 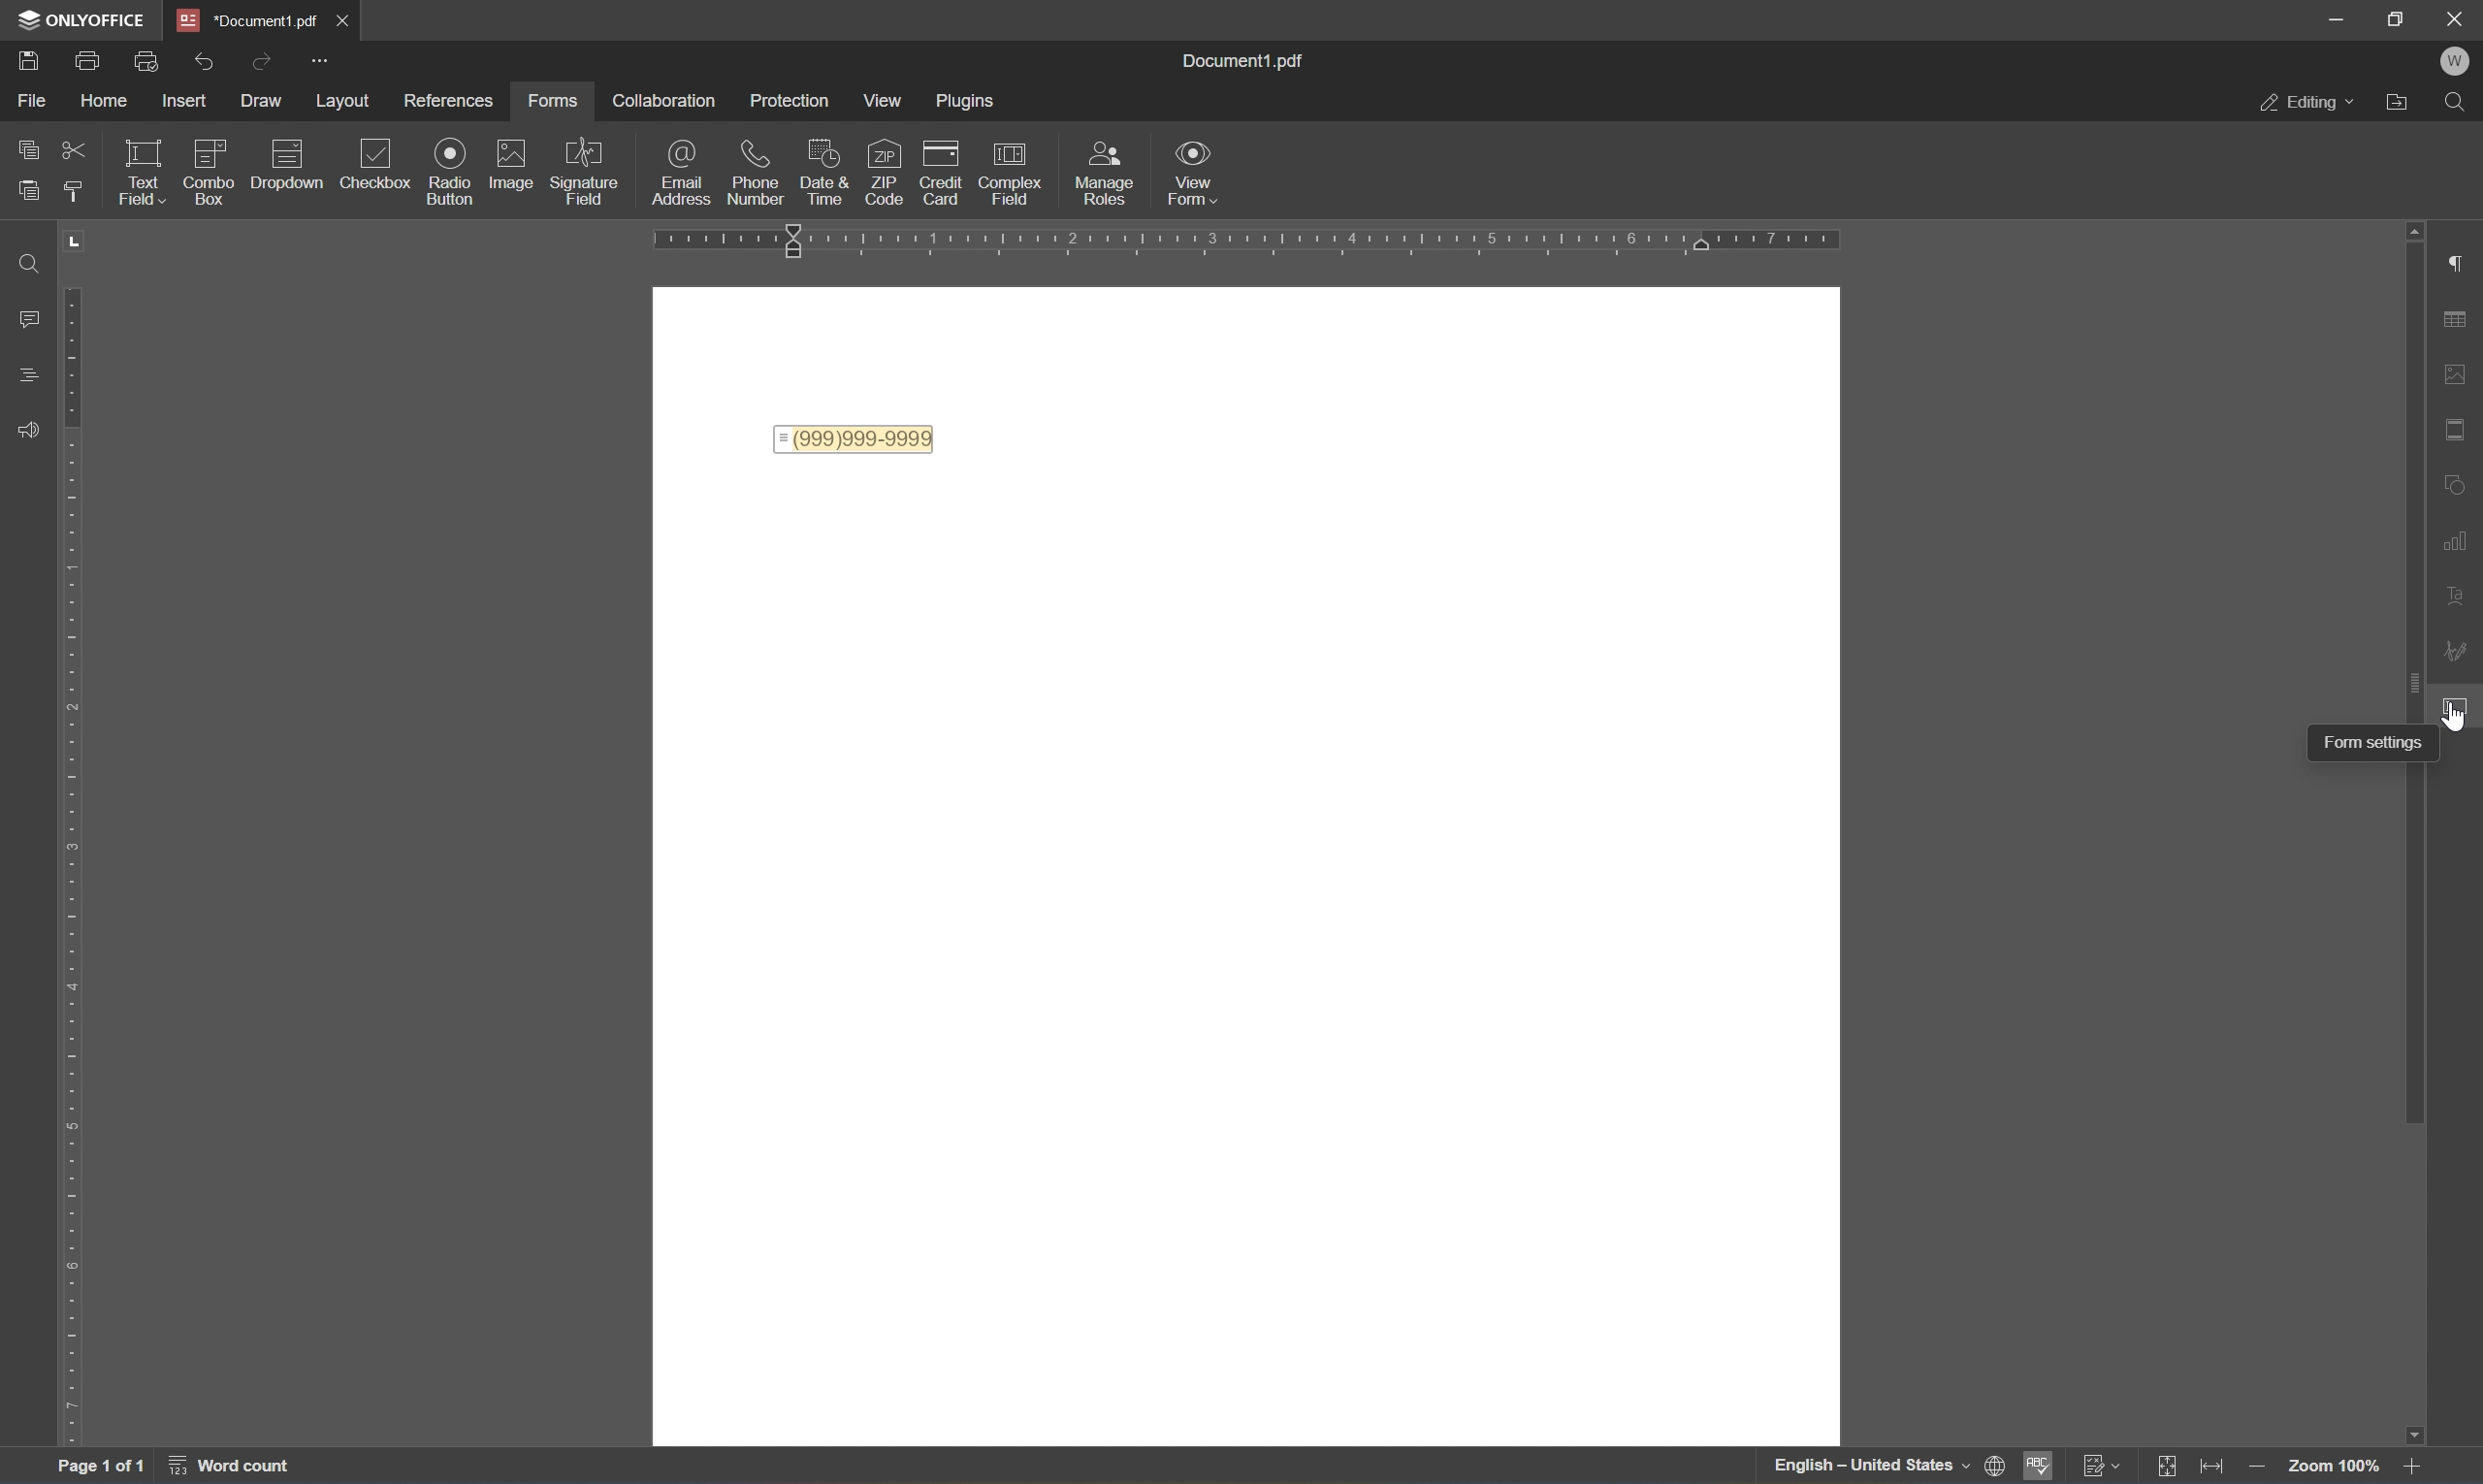 I want to click on restore down, so click(x=2396, y=16).